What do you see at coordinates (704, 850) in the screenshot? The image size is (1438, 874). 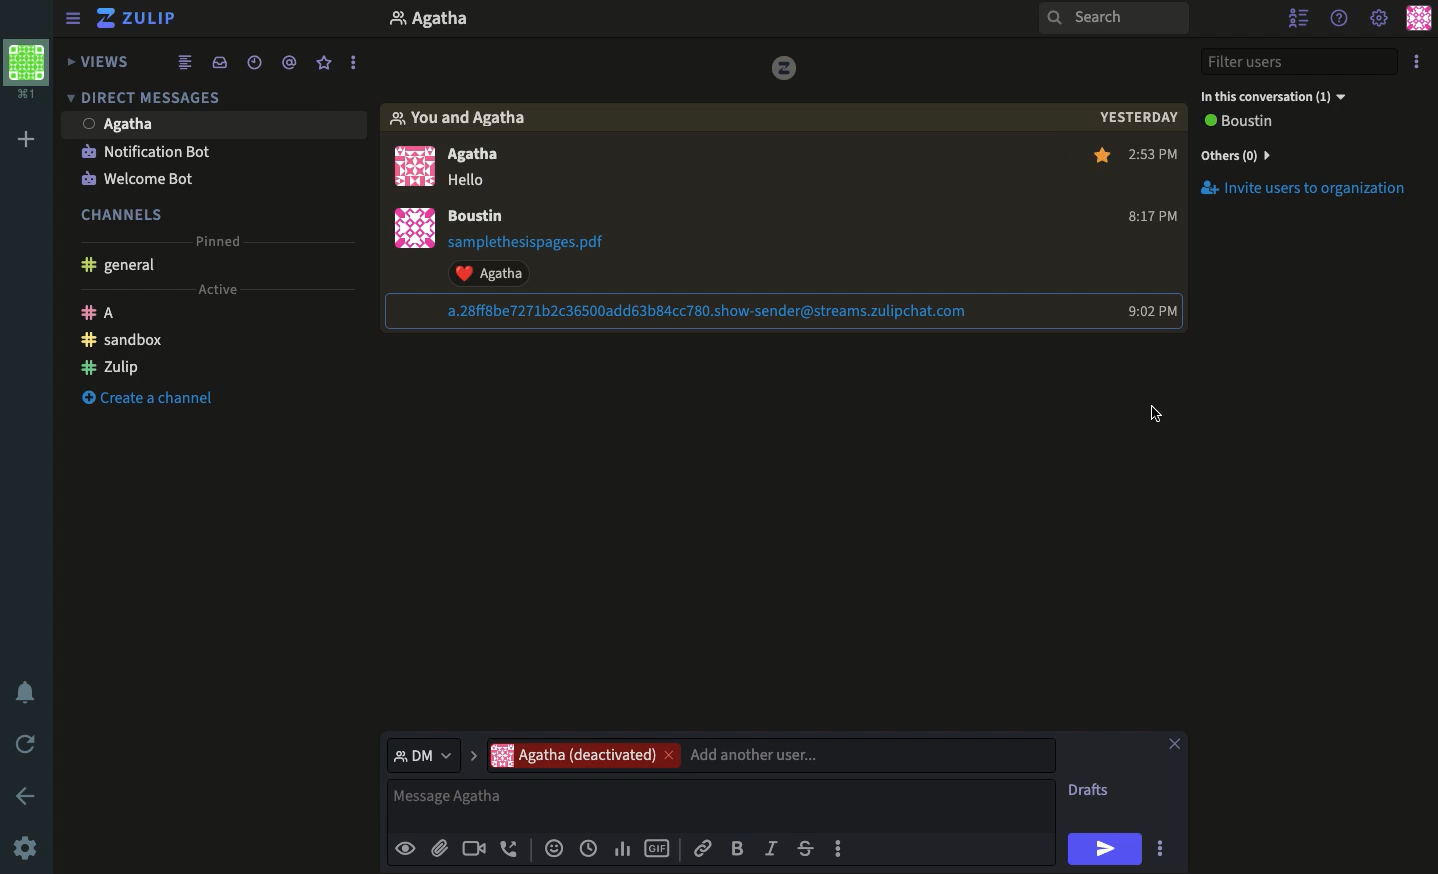 I see `Link` at bounding box center [704, 850].